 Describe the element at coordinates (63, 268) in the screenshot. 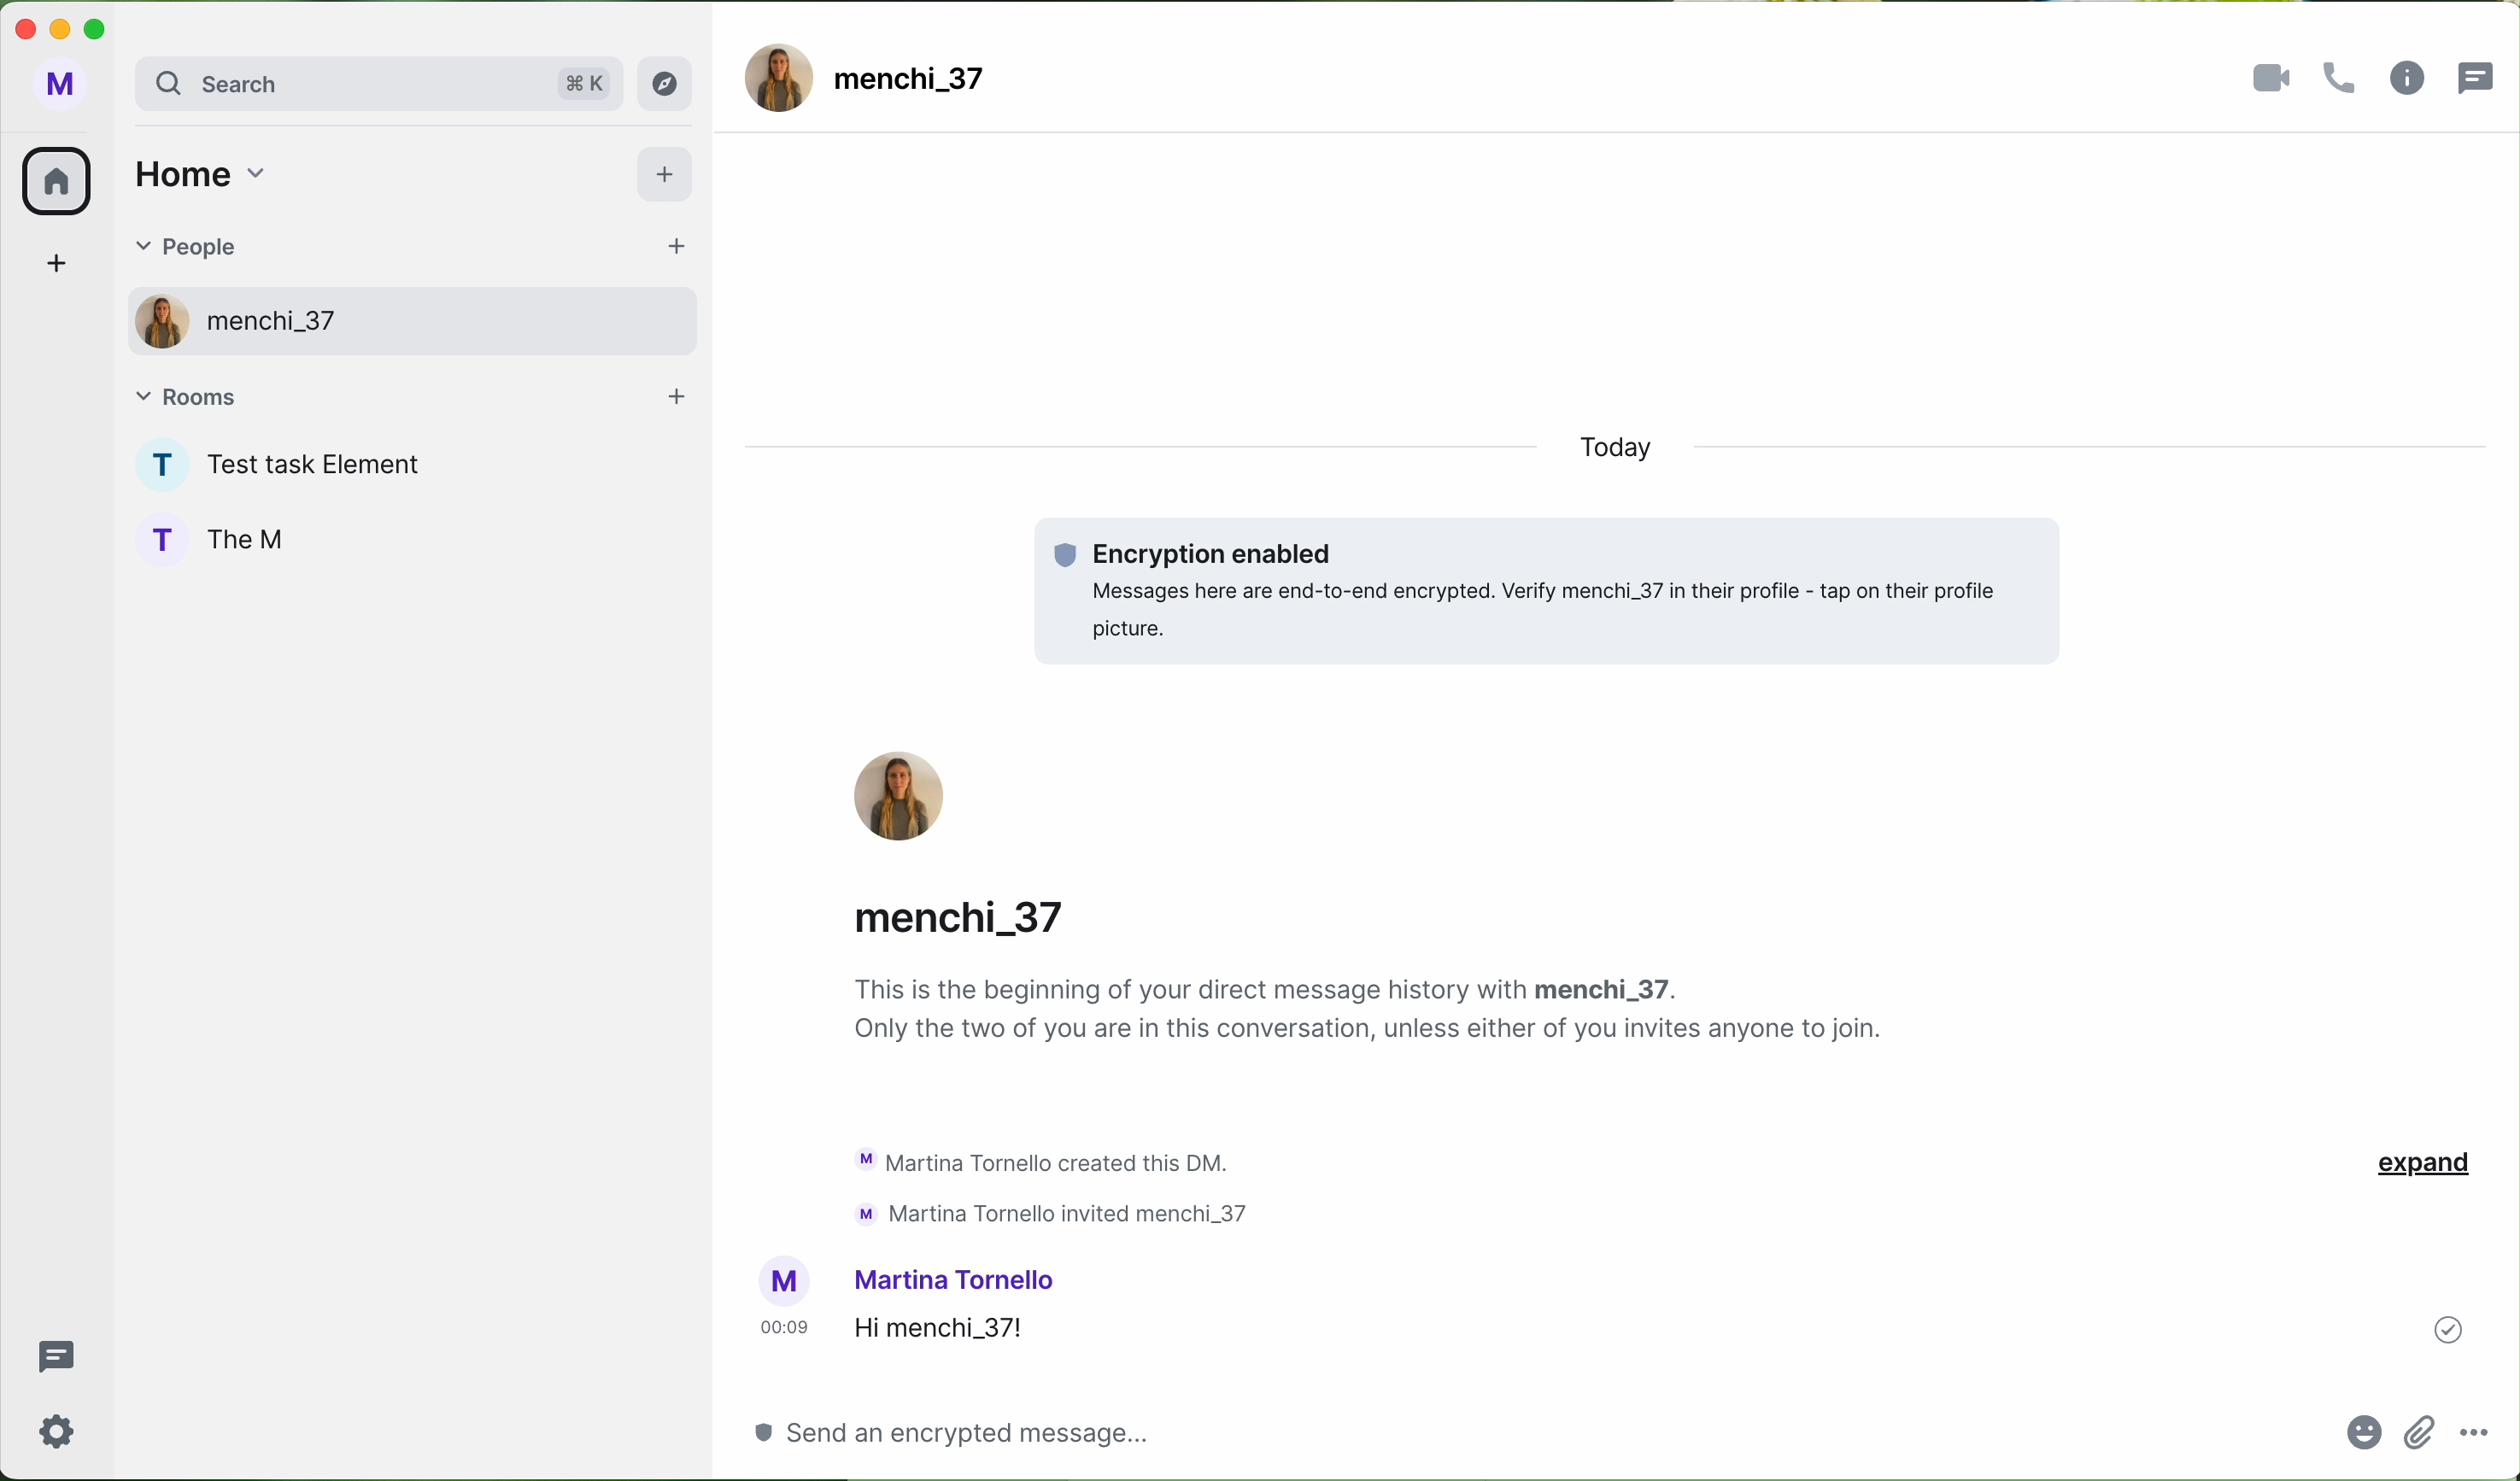

I see `add` at that location.